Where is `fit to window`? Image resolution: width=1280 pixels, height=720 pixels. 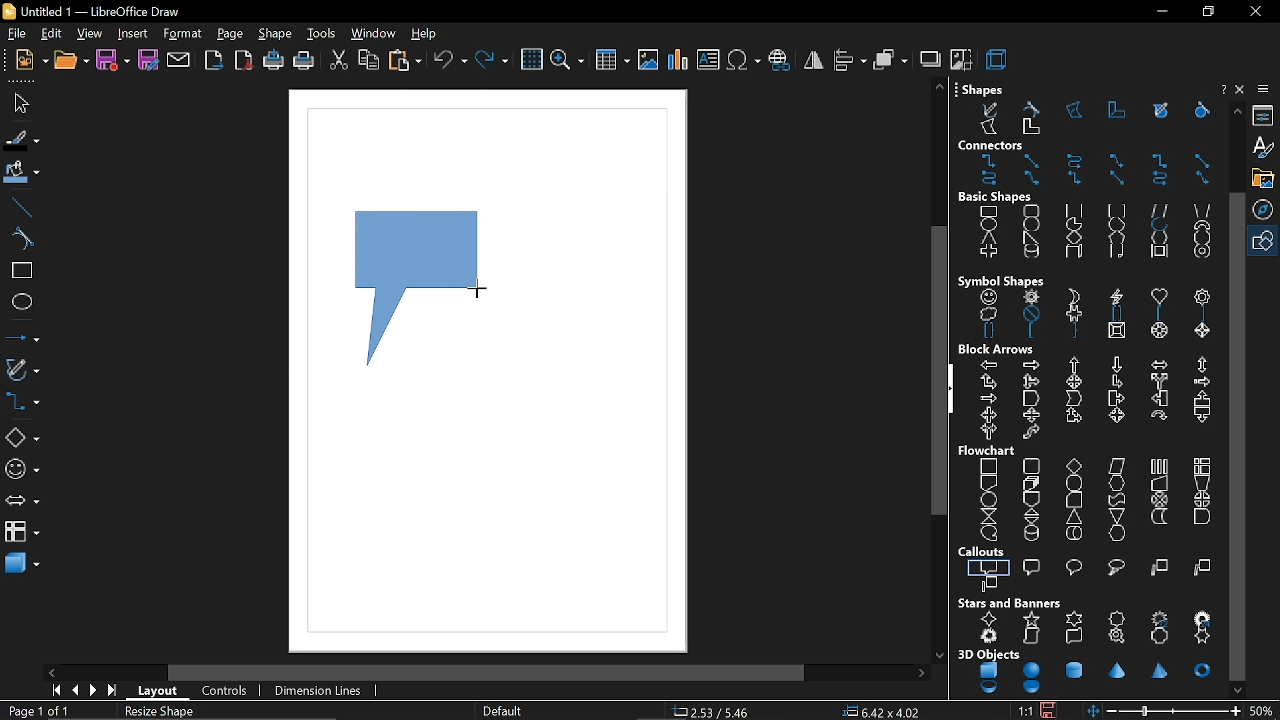
fit to window is located at coordinates (1095, 711).